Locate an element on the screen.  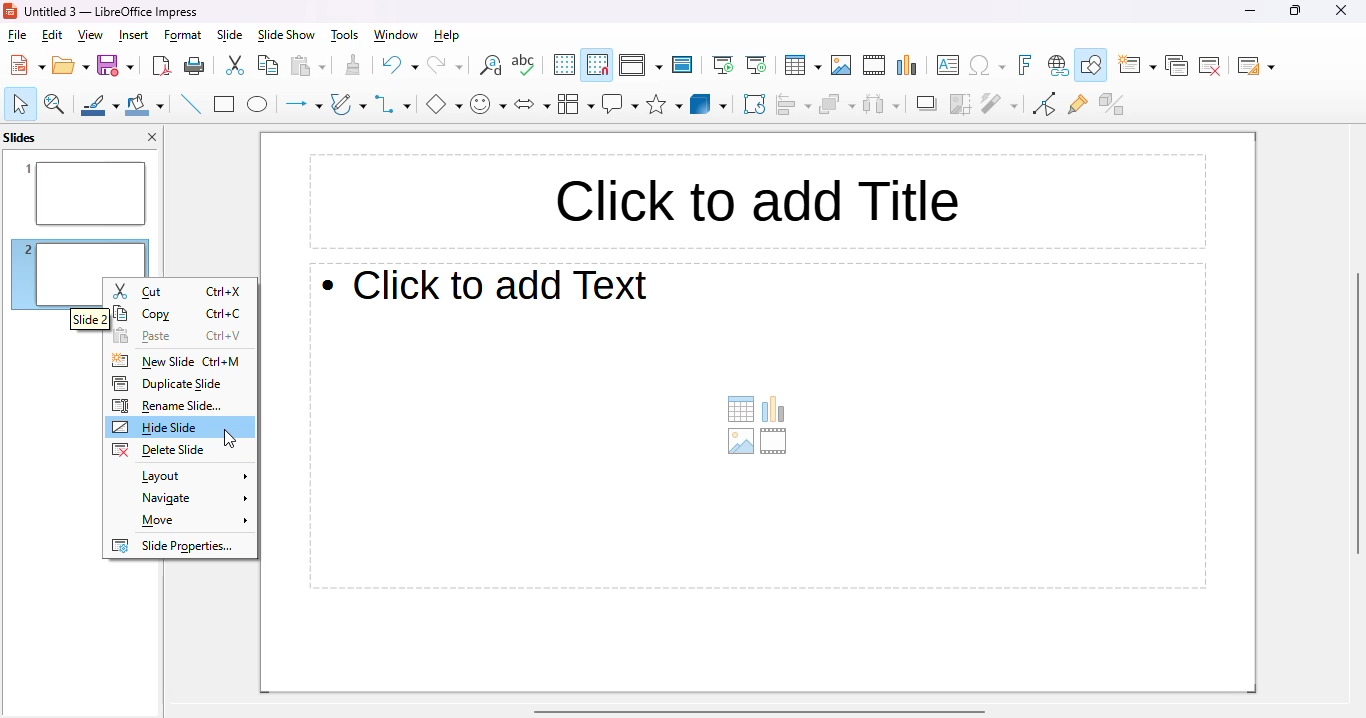
redo is located at coordinates (444, 65).